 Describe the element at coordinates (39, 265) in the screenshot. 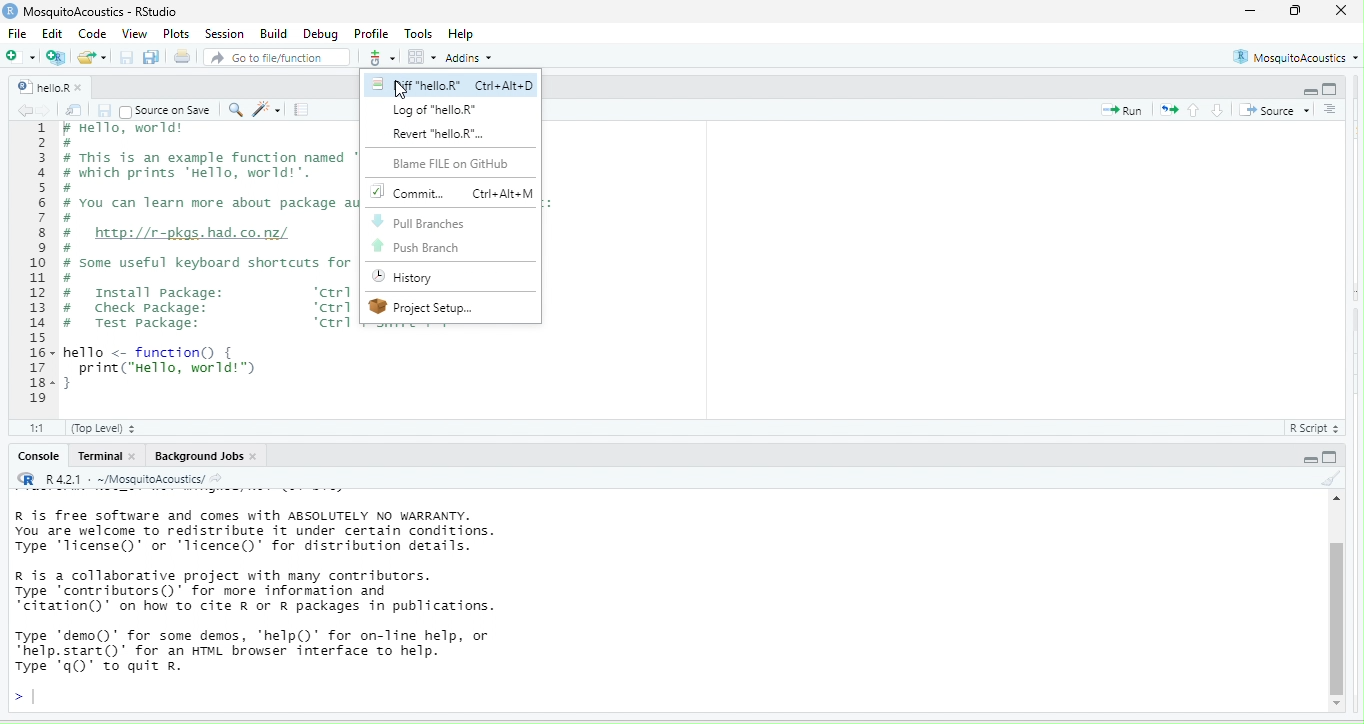

I see `1
2
3
a
5
6
7
BH
9
10
1
12
13
1
15

16-
17

18-
19` at that location.